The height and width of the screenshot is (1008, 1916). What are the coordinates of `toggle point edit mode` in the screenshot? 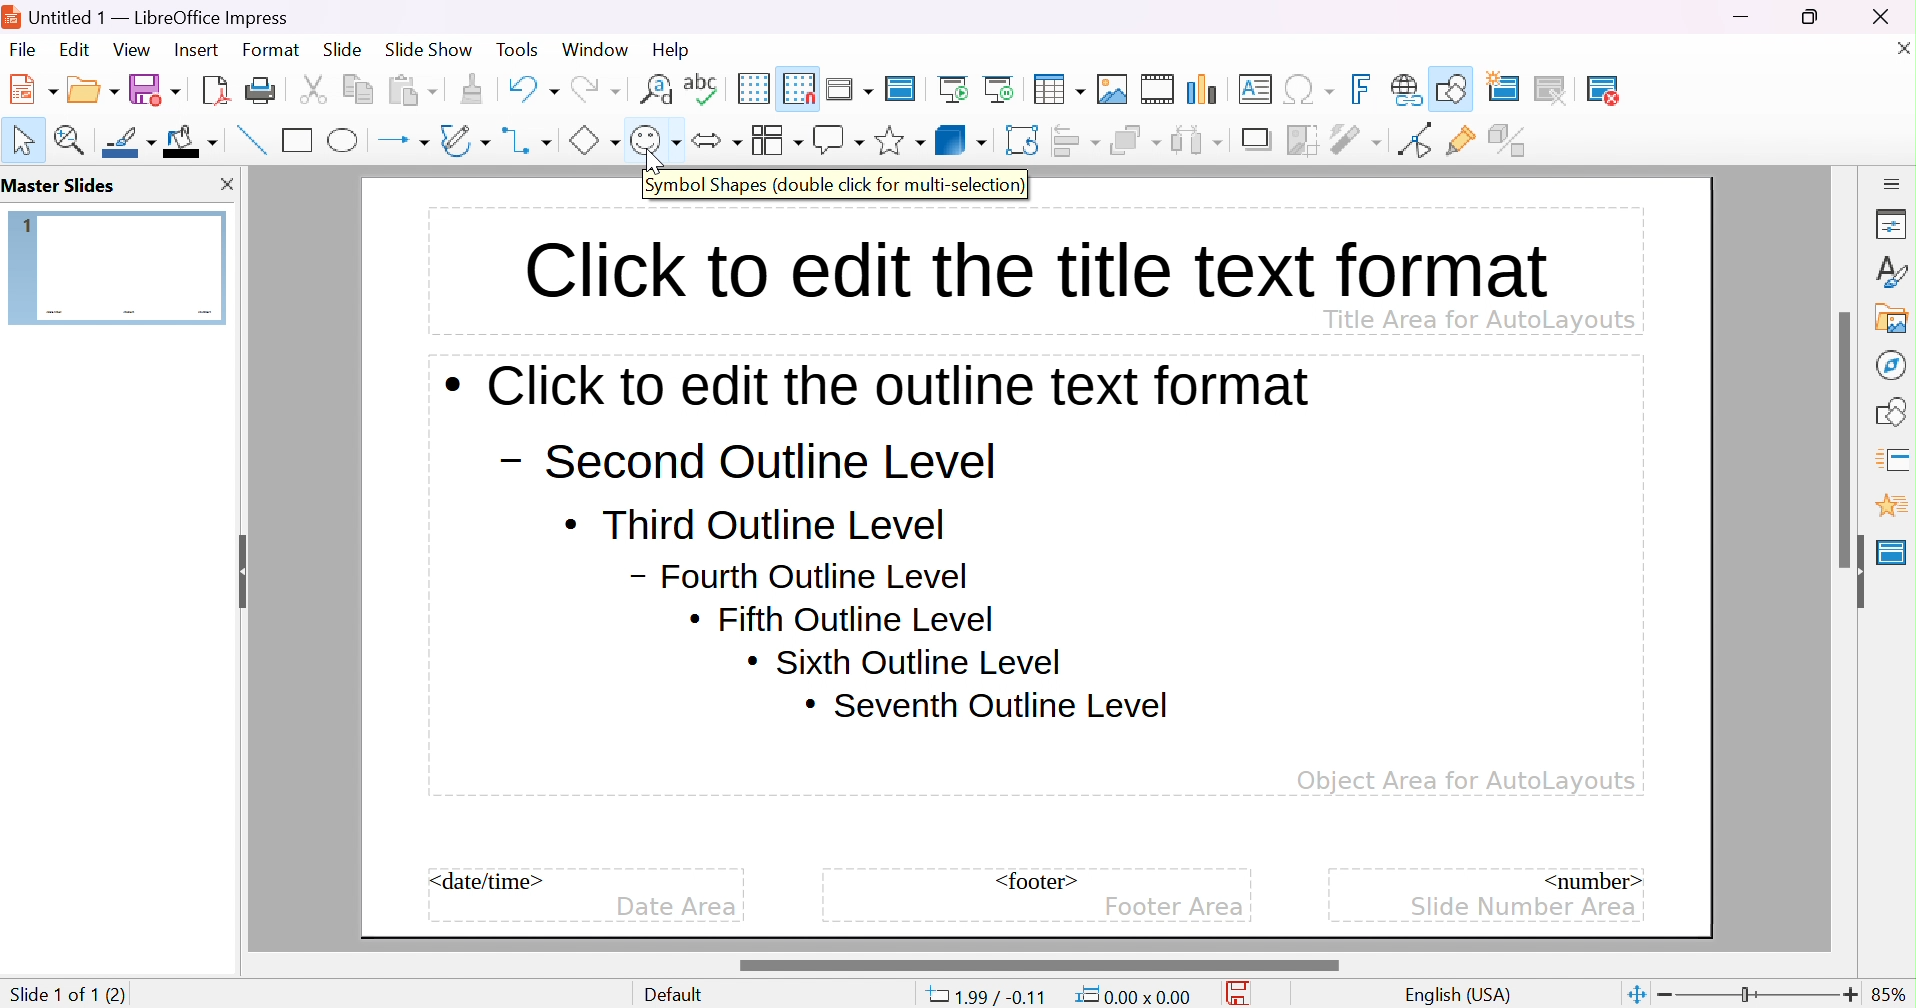 It's located at (1413, 140).